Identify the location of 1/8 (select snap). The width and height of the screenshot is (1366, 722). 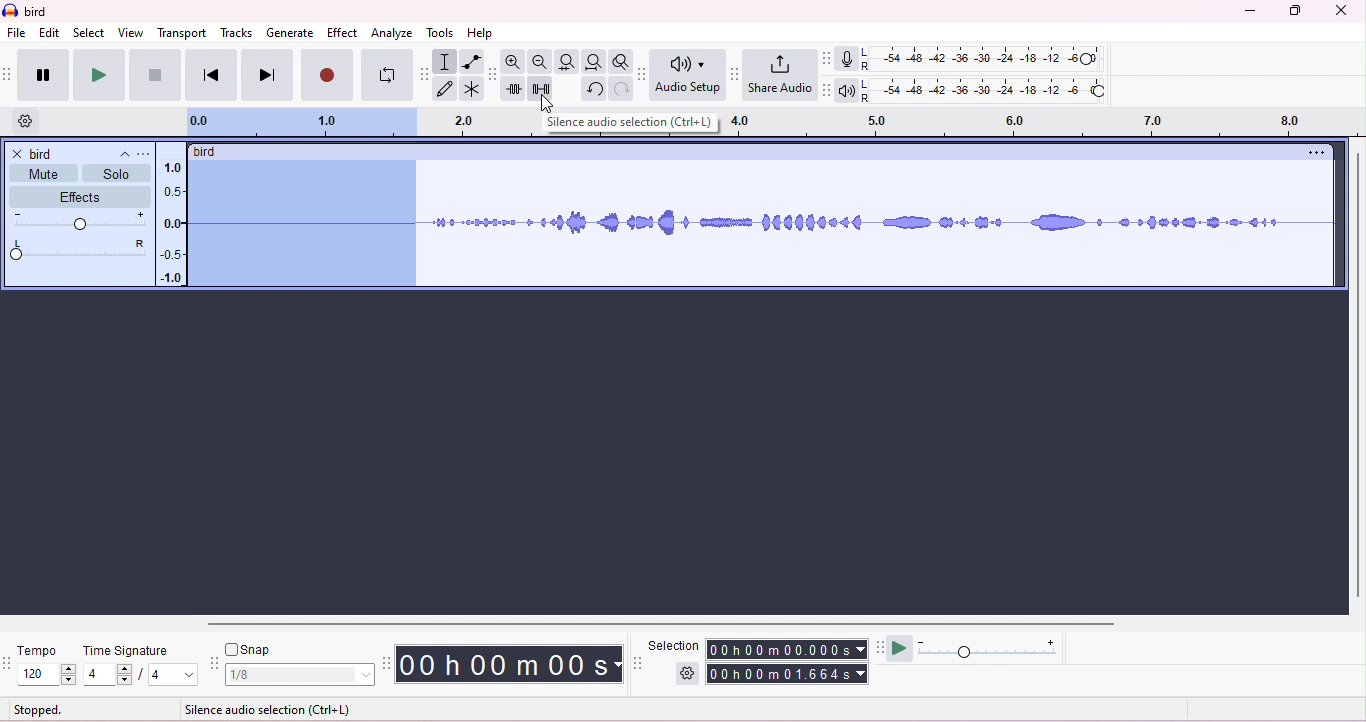
(301, 675).